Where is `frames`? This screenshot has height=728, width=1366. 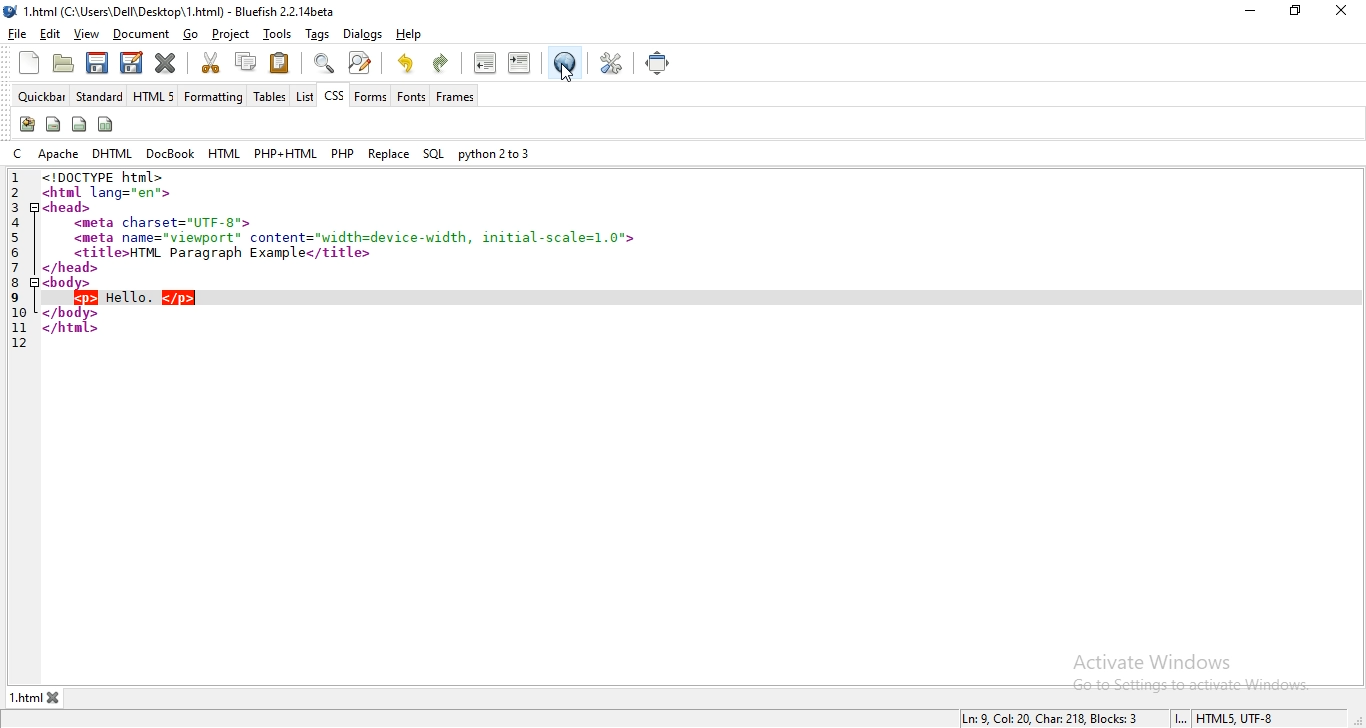
frames is located at coordinates (454, 97).